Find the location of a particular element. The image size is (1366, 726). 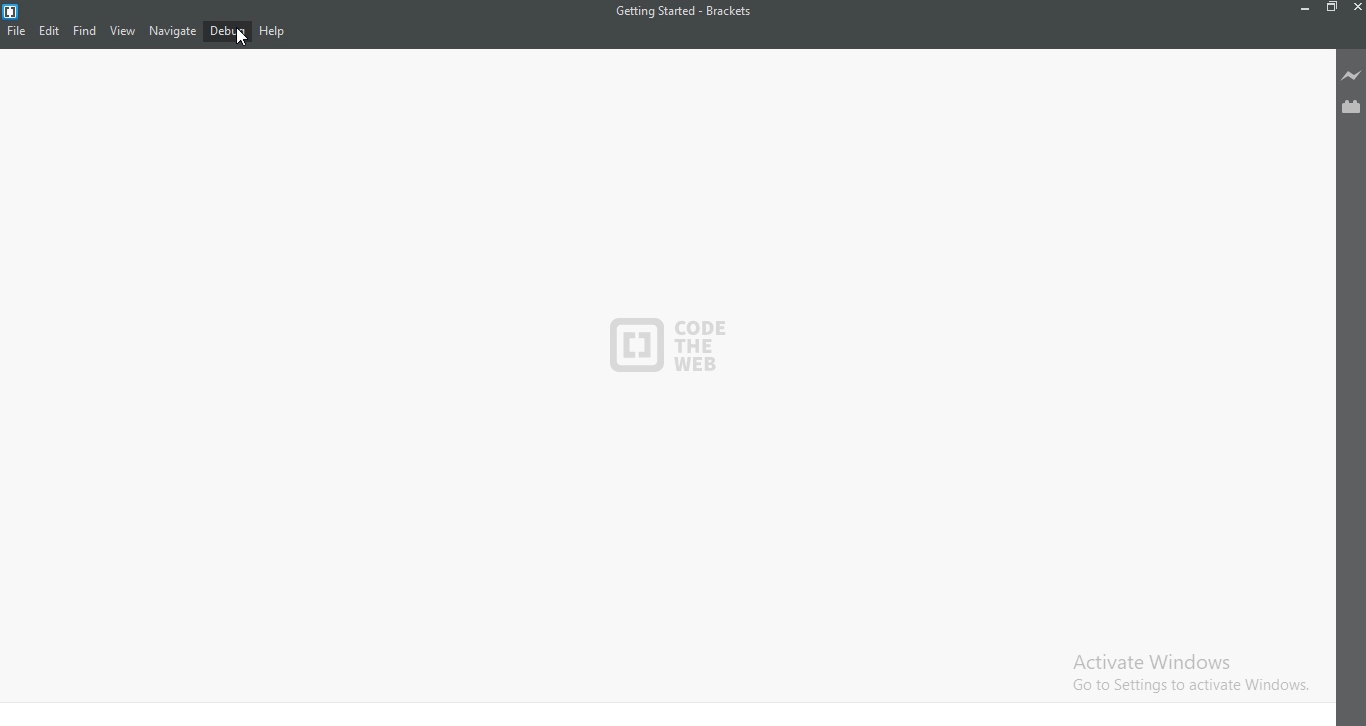

File is located at coordinates (18, 30).